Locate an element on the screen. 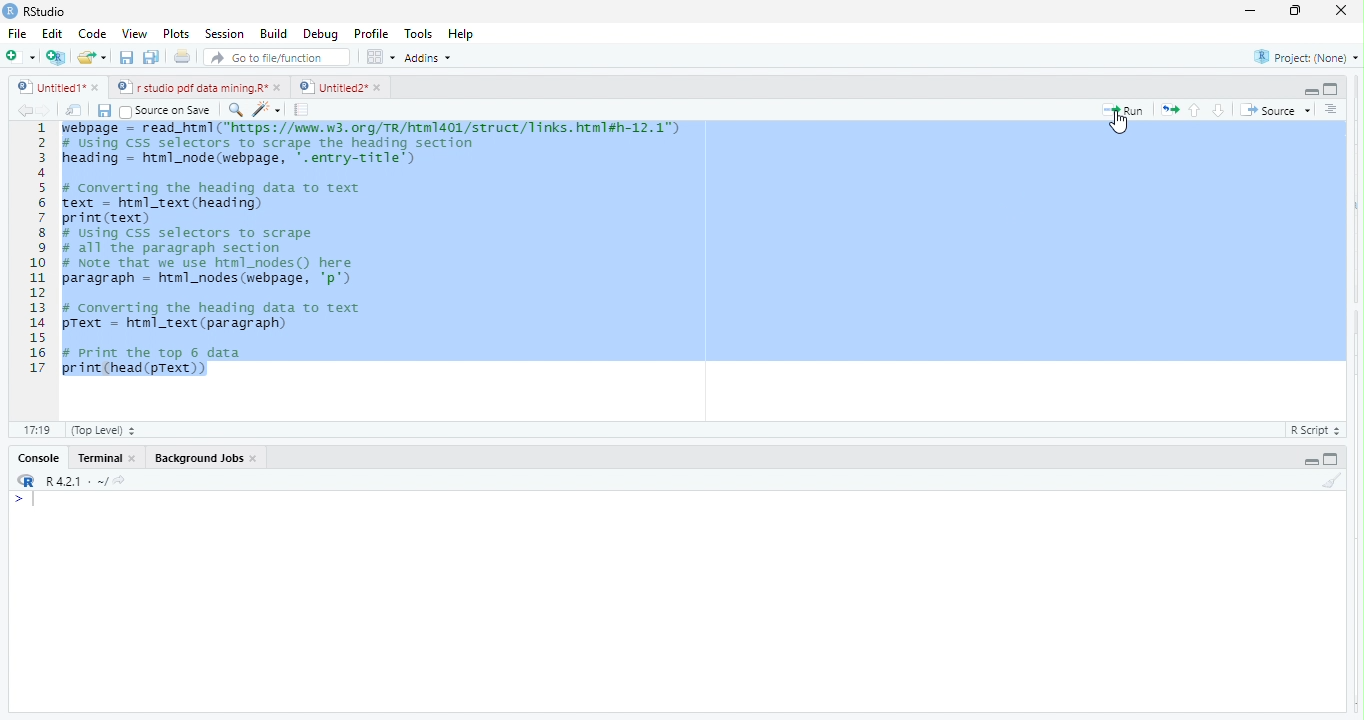  © | r studio pdf data mining.R is located at coordinates (194, 88).